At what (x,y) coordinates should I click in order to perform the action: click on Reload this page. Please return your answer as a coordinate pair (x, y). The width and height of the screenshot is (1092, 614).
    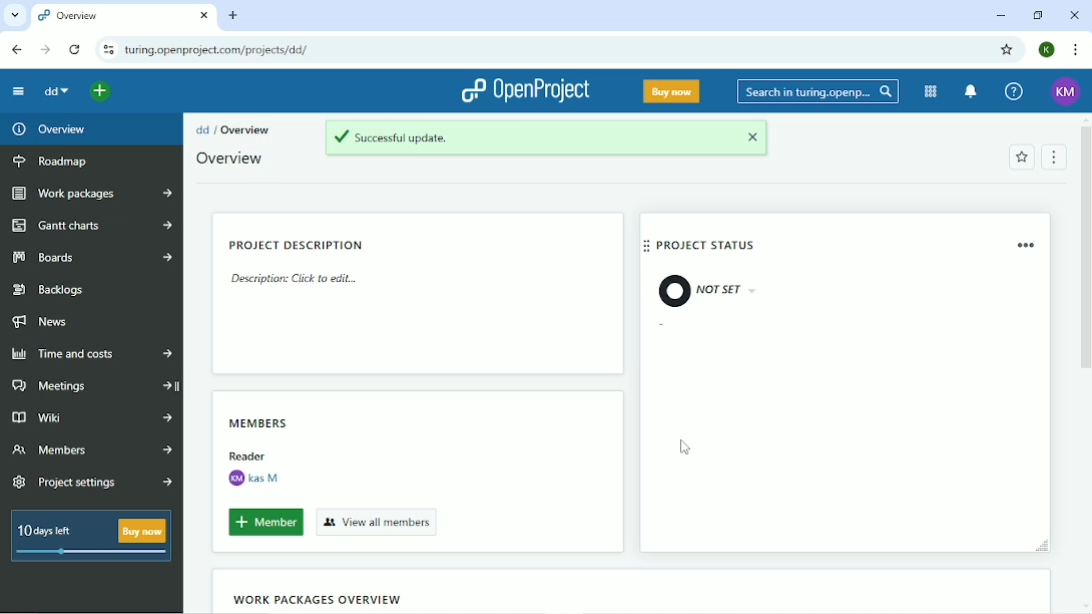
    Looking at the image, I should click on (74, 50).